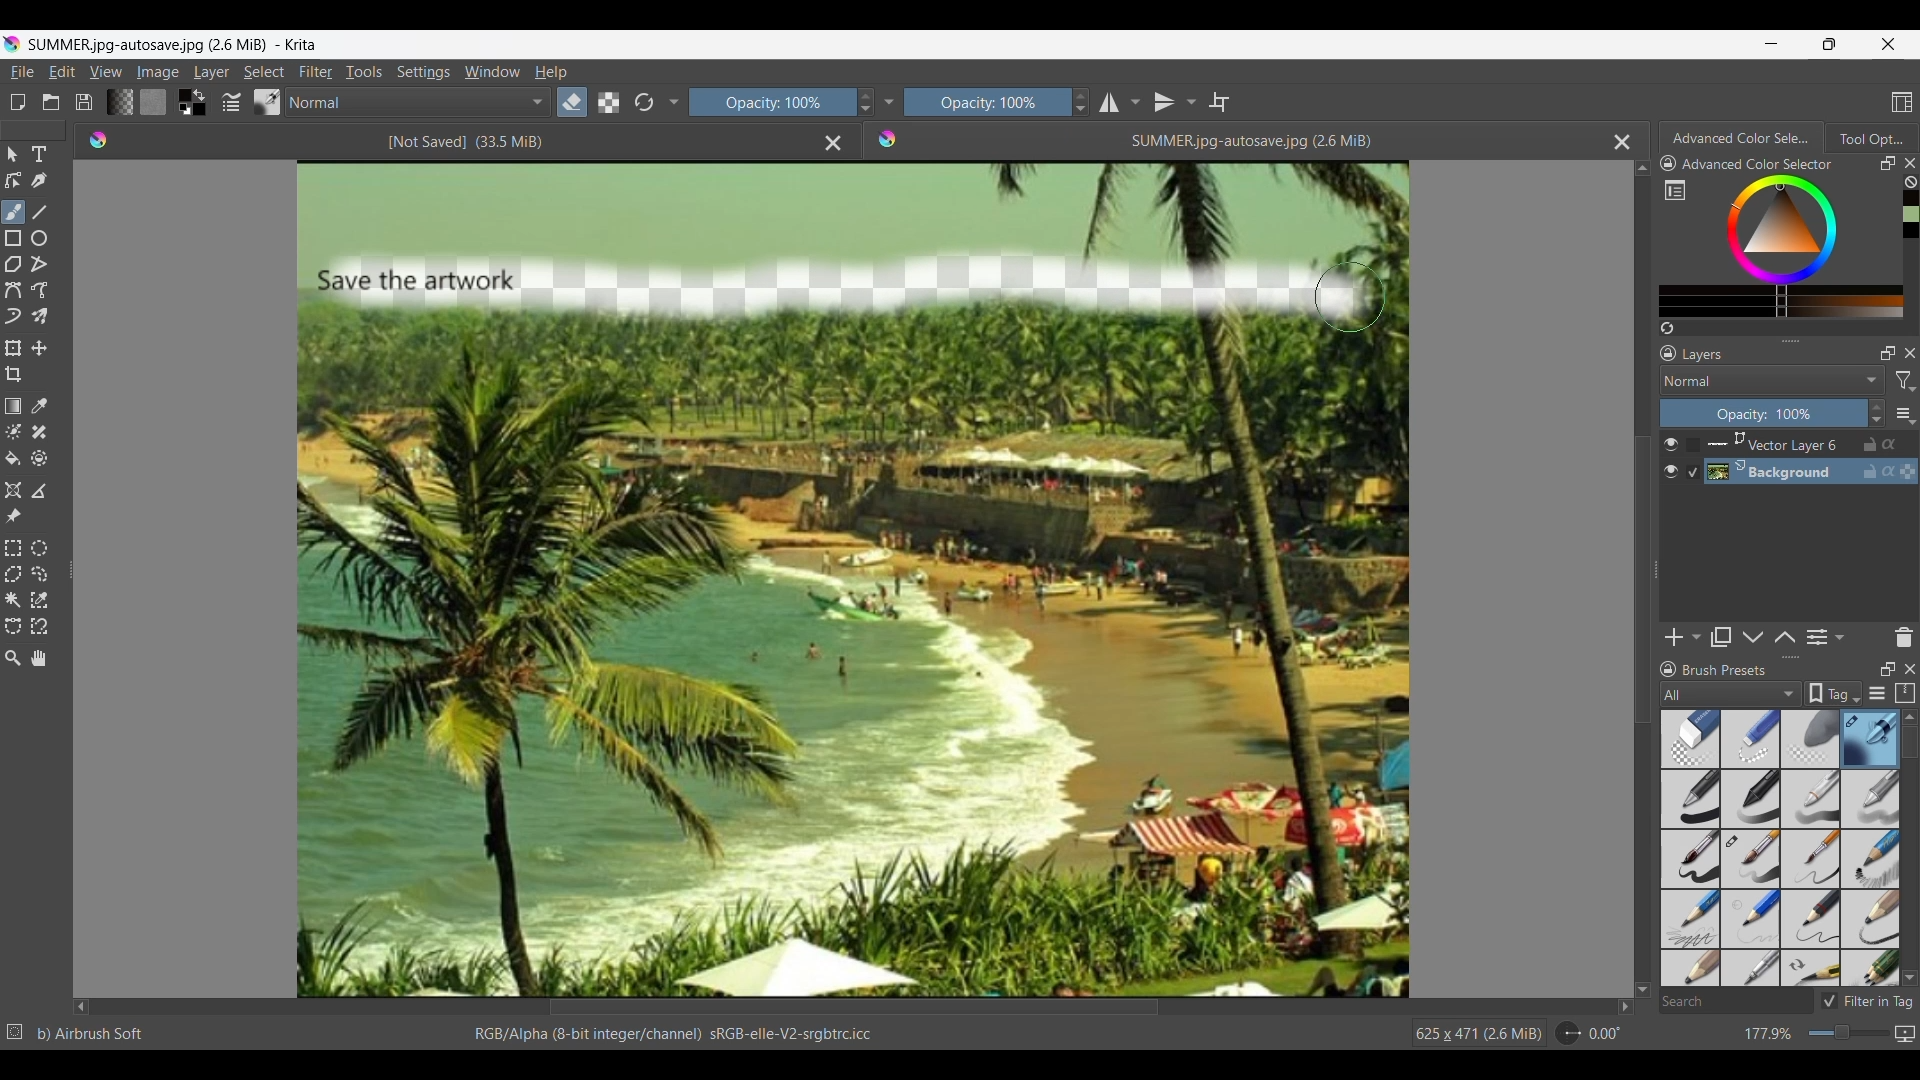 This screenshot has height=1080, width=1920. I want to click on Show/Hide tools, so click(675, 103).